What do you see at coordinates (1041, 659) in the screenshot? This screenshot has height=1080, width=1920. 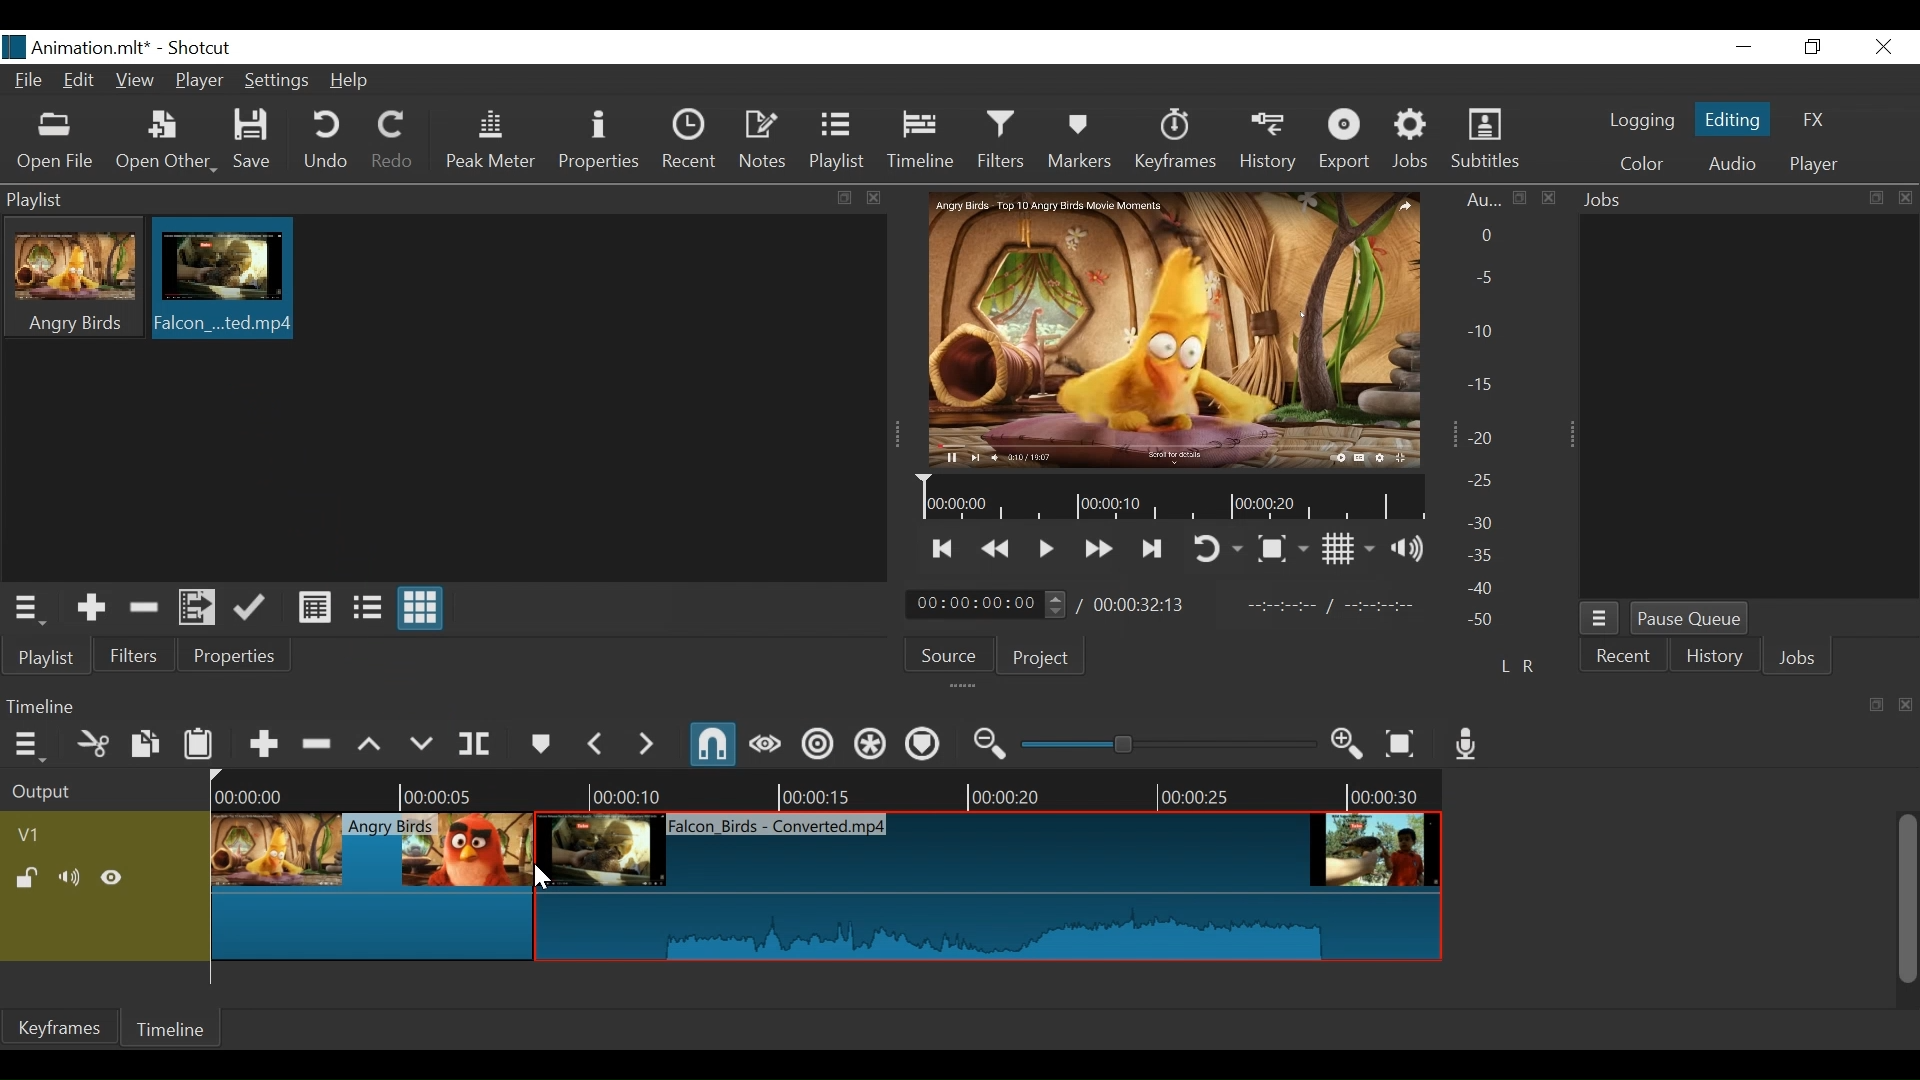 I see `Project` at bounding box center [1041, 659].